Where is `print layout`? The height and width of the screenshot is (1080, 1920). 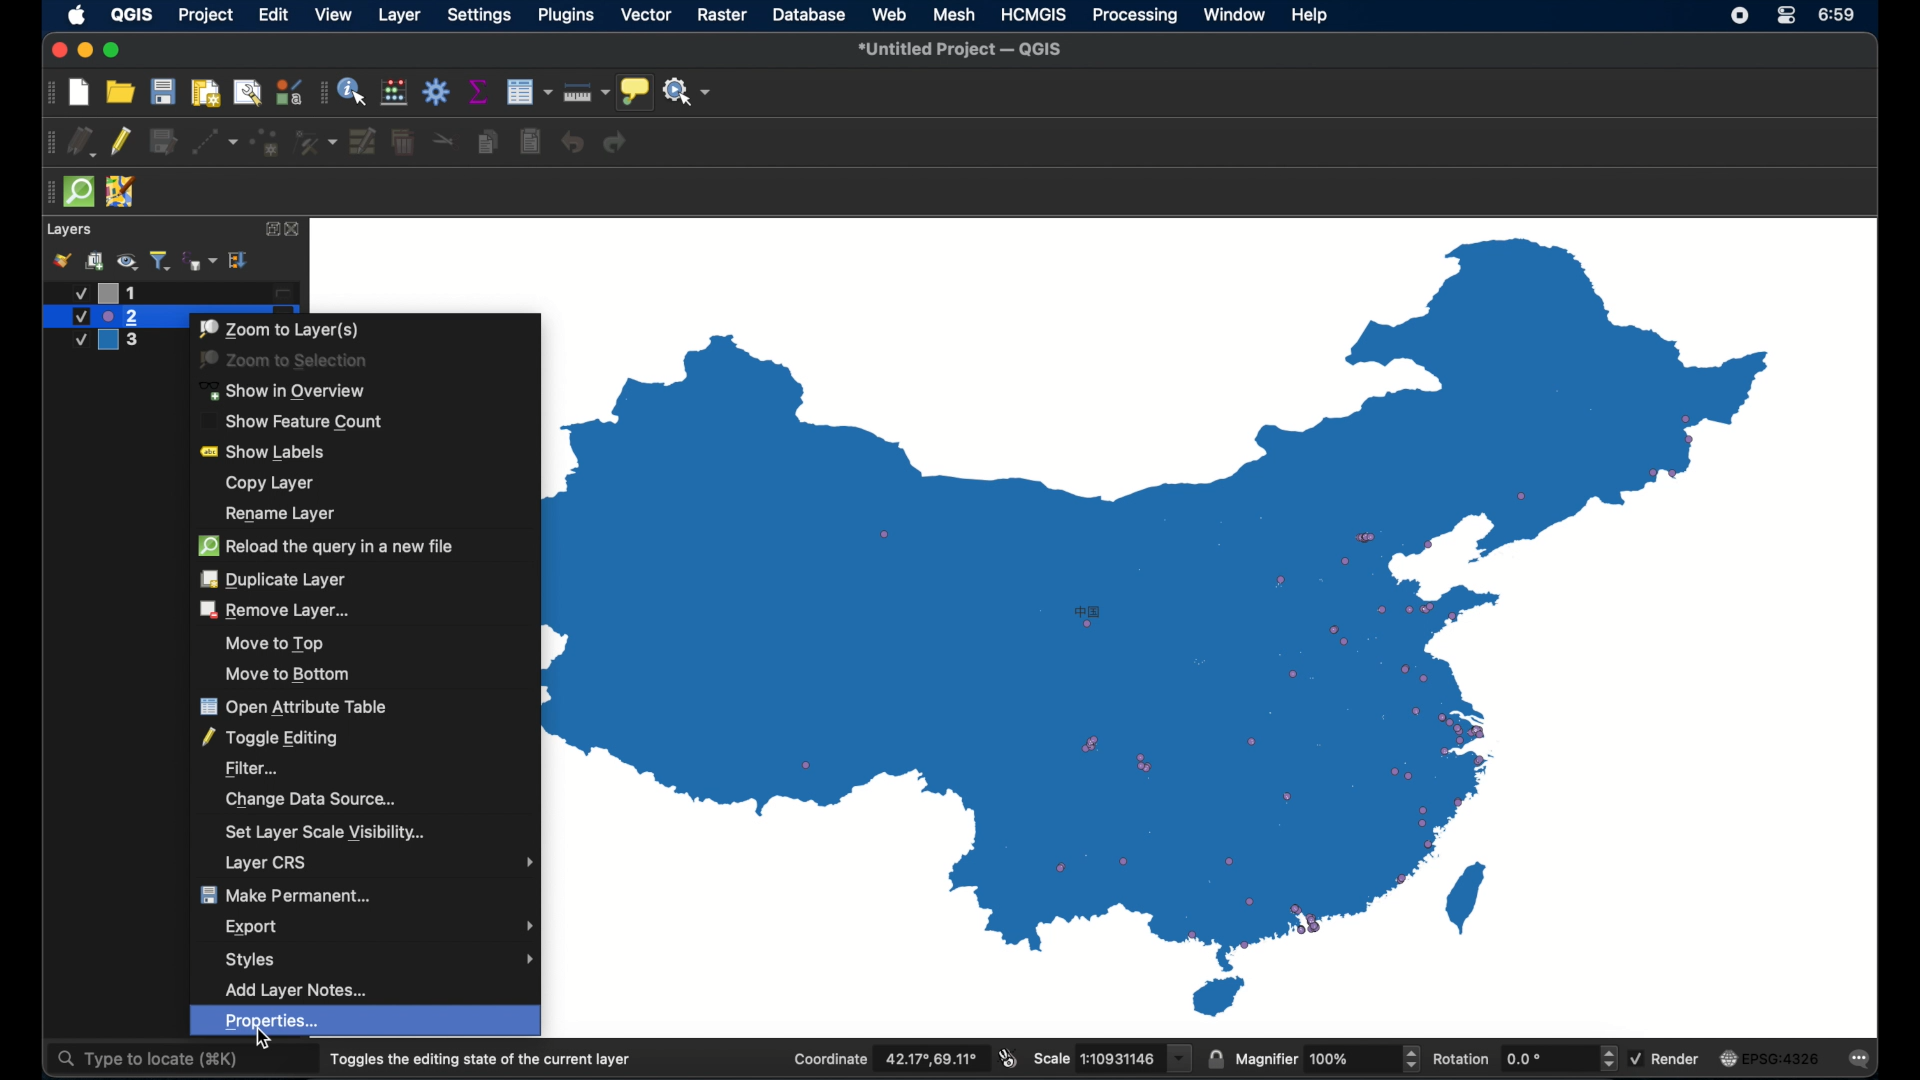
print layout is located at coordinates (206, 94).